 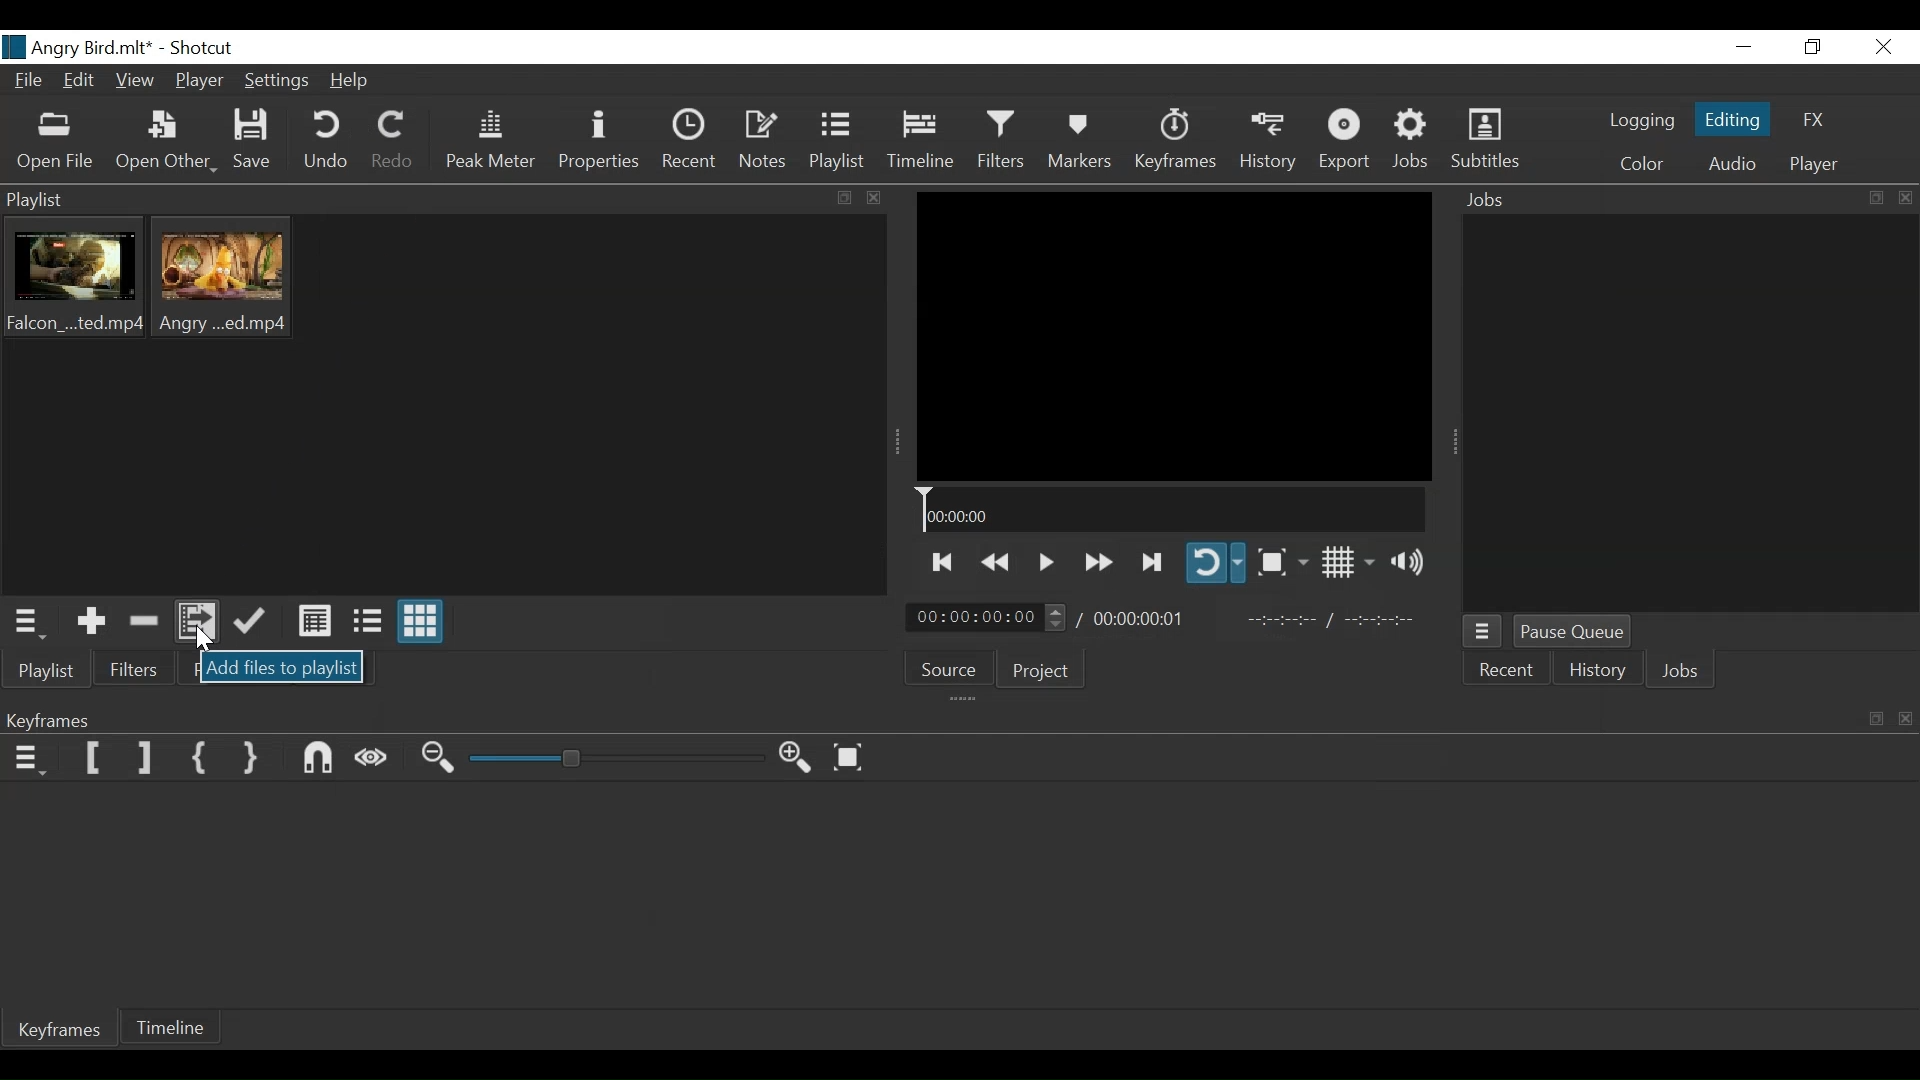 What do you see at coordinates (200, 623) in the screenshot?
I see `Add files to the playlist` at bounding box center [200, 623].